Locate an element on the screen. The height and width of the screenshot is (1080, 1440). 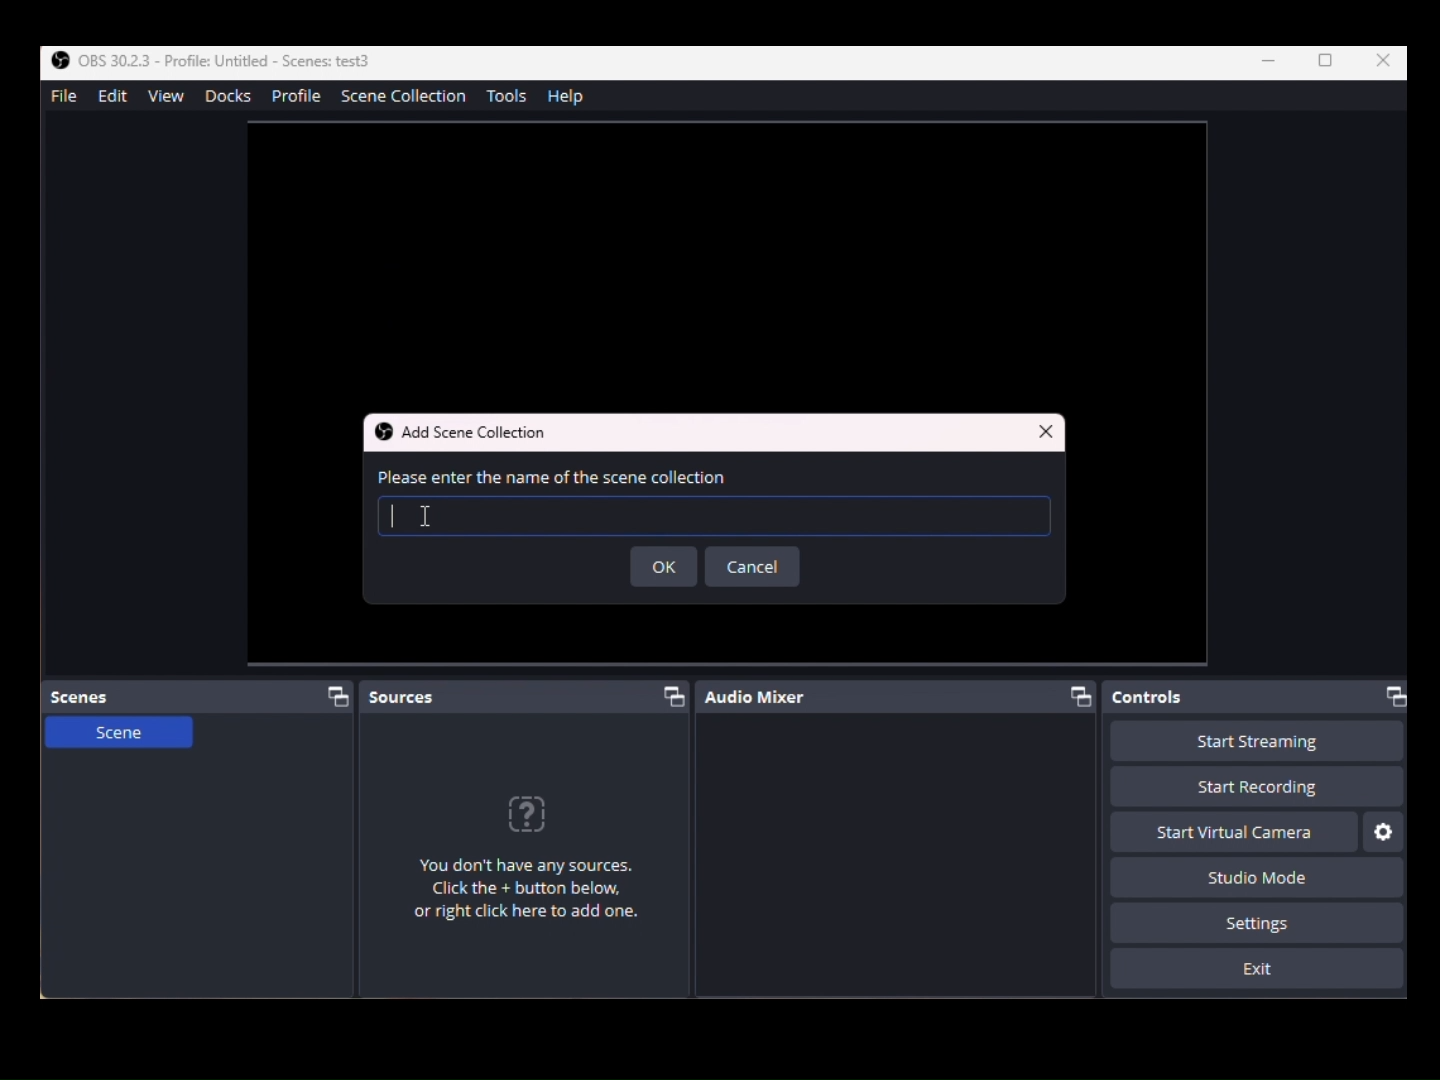
Tools is located at coordinates (511, 96).